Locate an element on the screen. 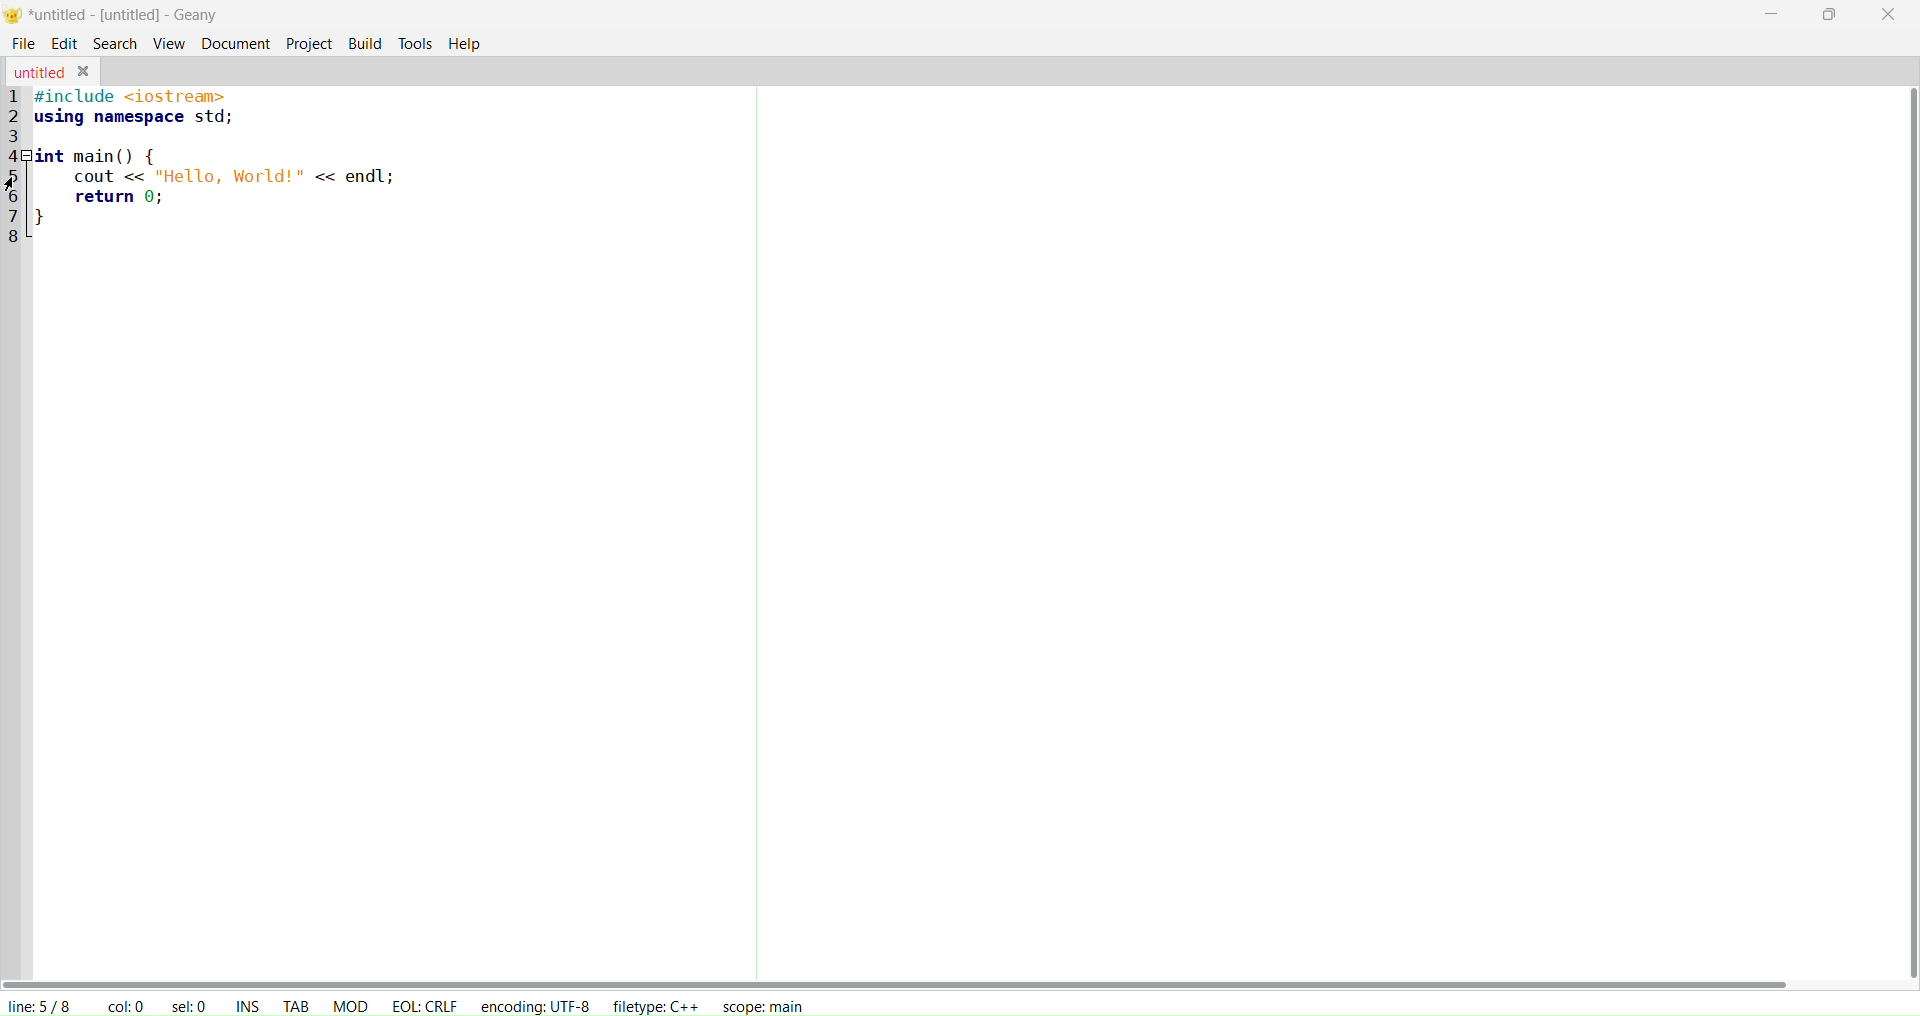  7 } is located at coordinates (46, 218).